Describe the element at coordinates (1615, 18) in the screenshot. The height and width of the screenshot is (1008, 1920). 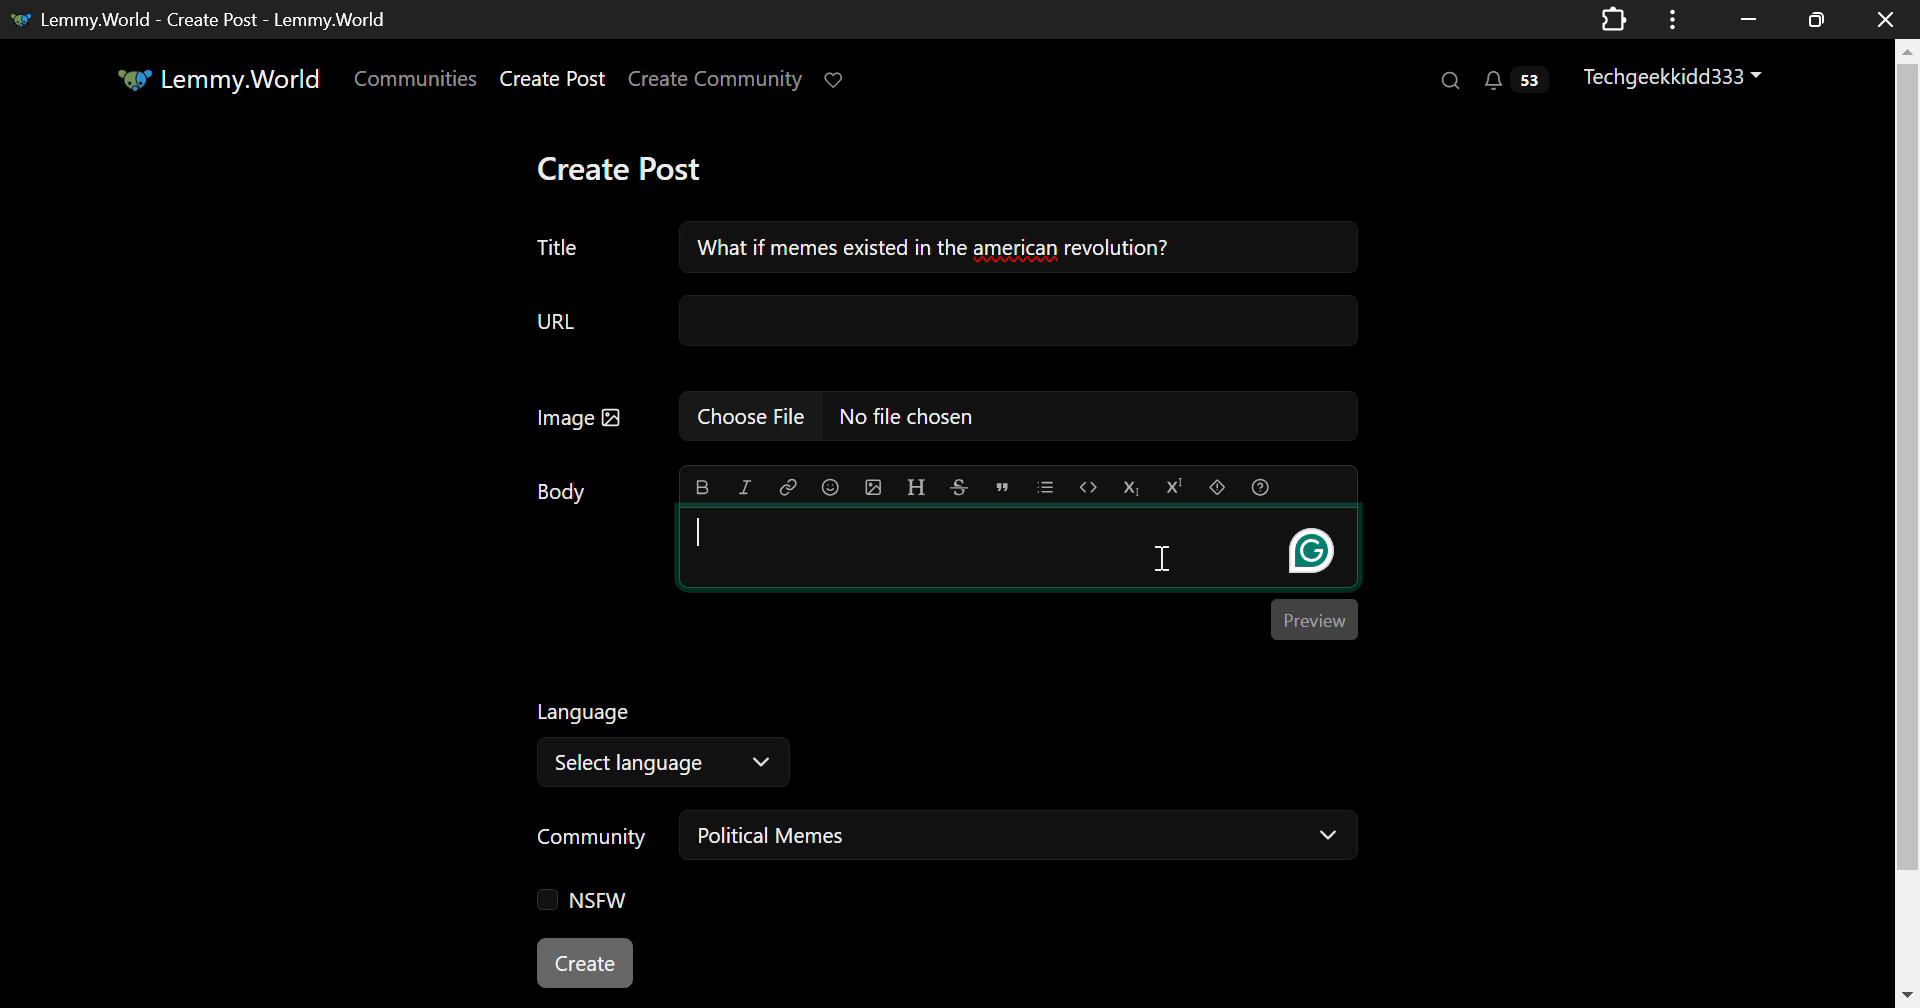
I see `Extensions` at that location.